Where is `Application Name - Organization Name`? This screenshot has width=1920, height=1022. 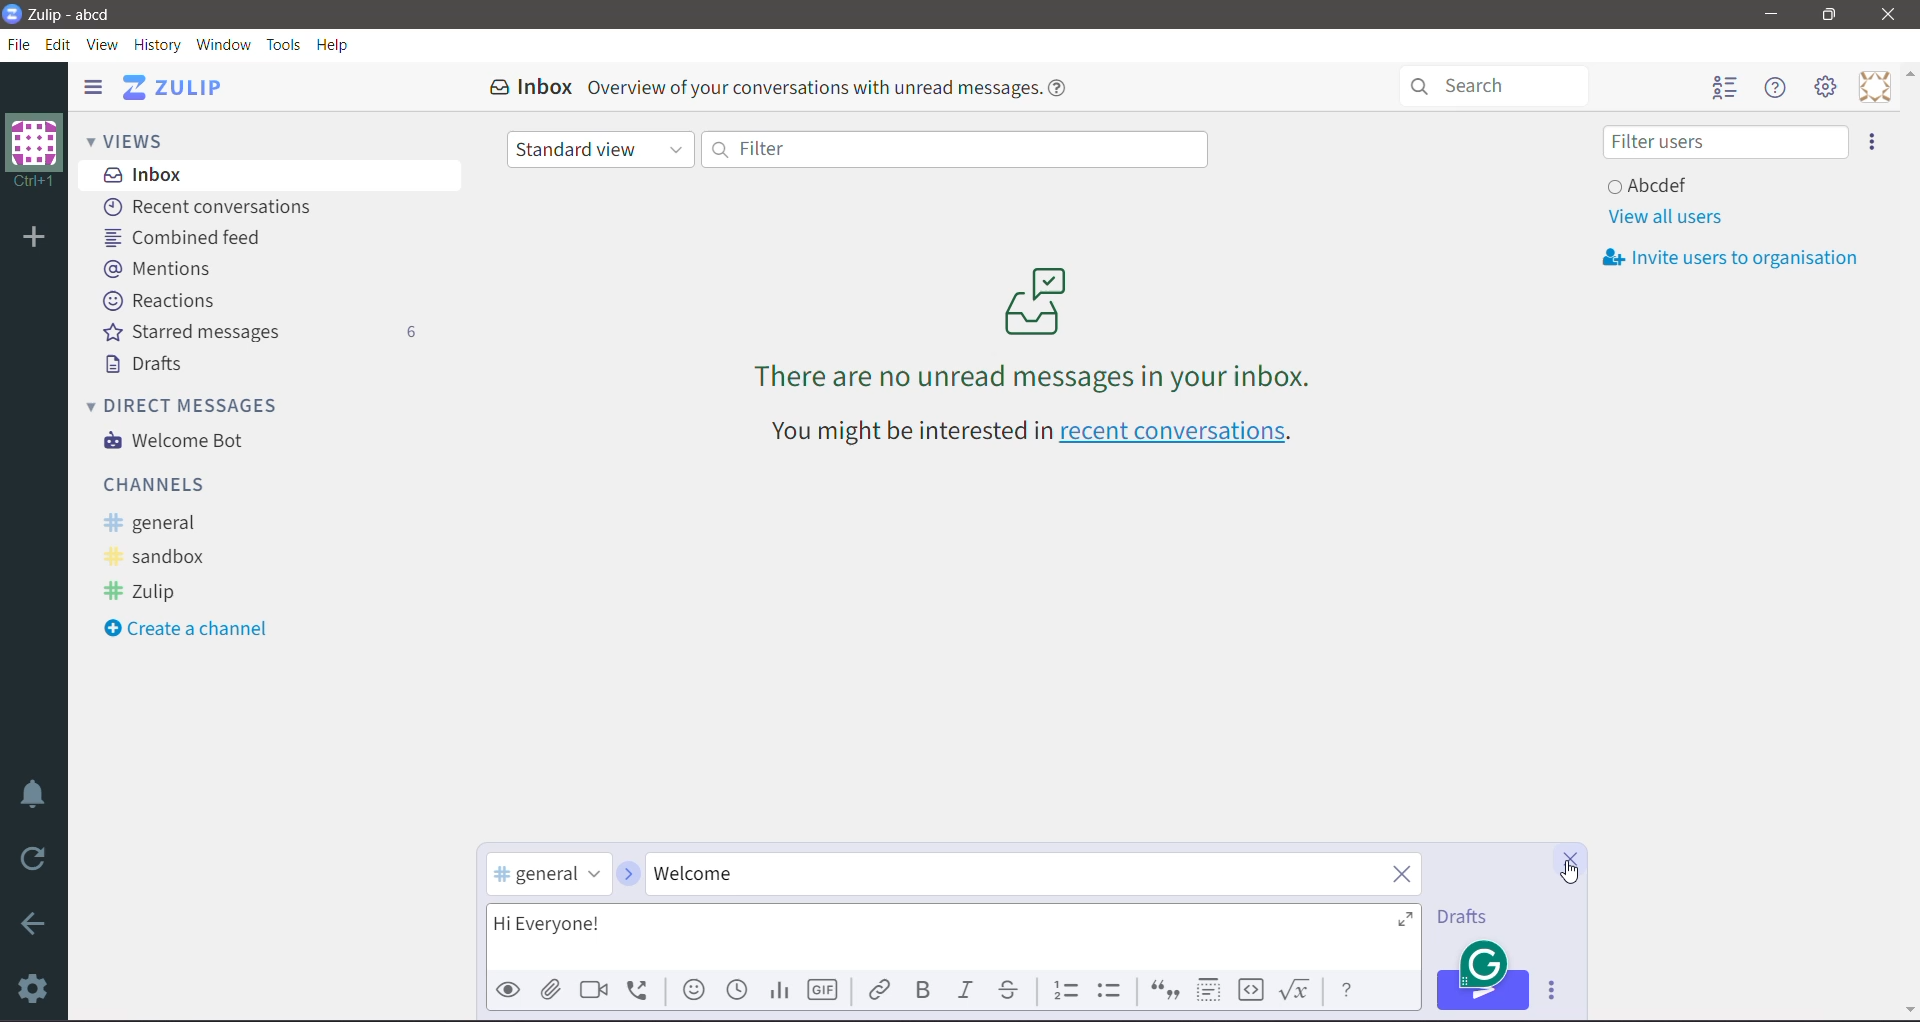 Application Name - Organization Name is located at coordinates (83, 14).